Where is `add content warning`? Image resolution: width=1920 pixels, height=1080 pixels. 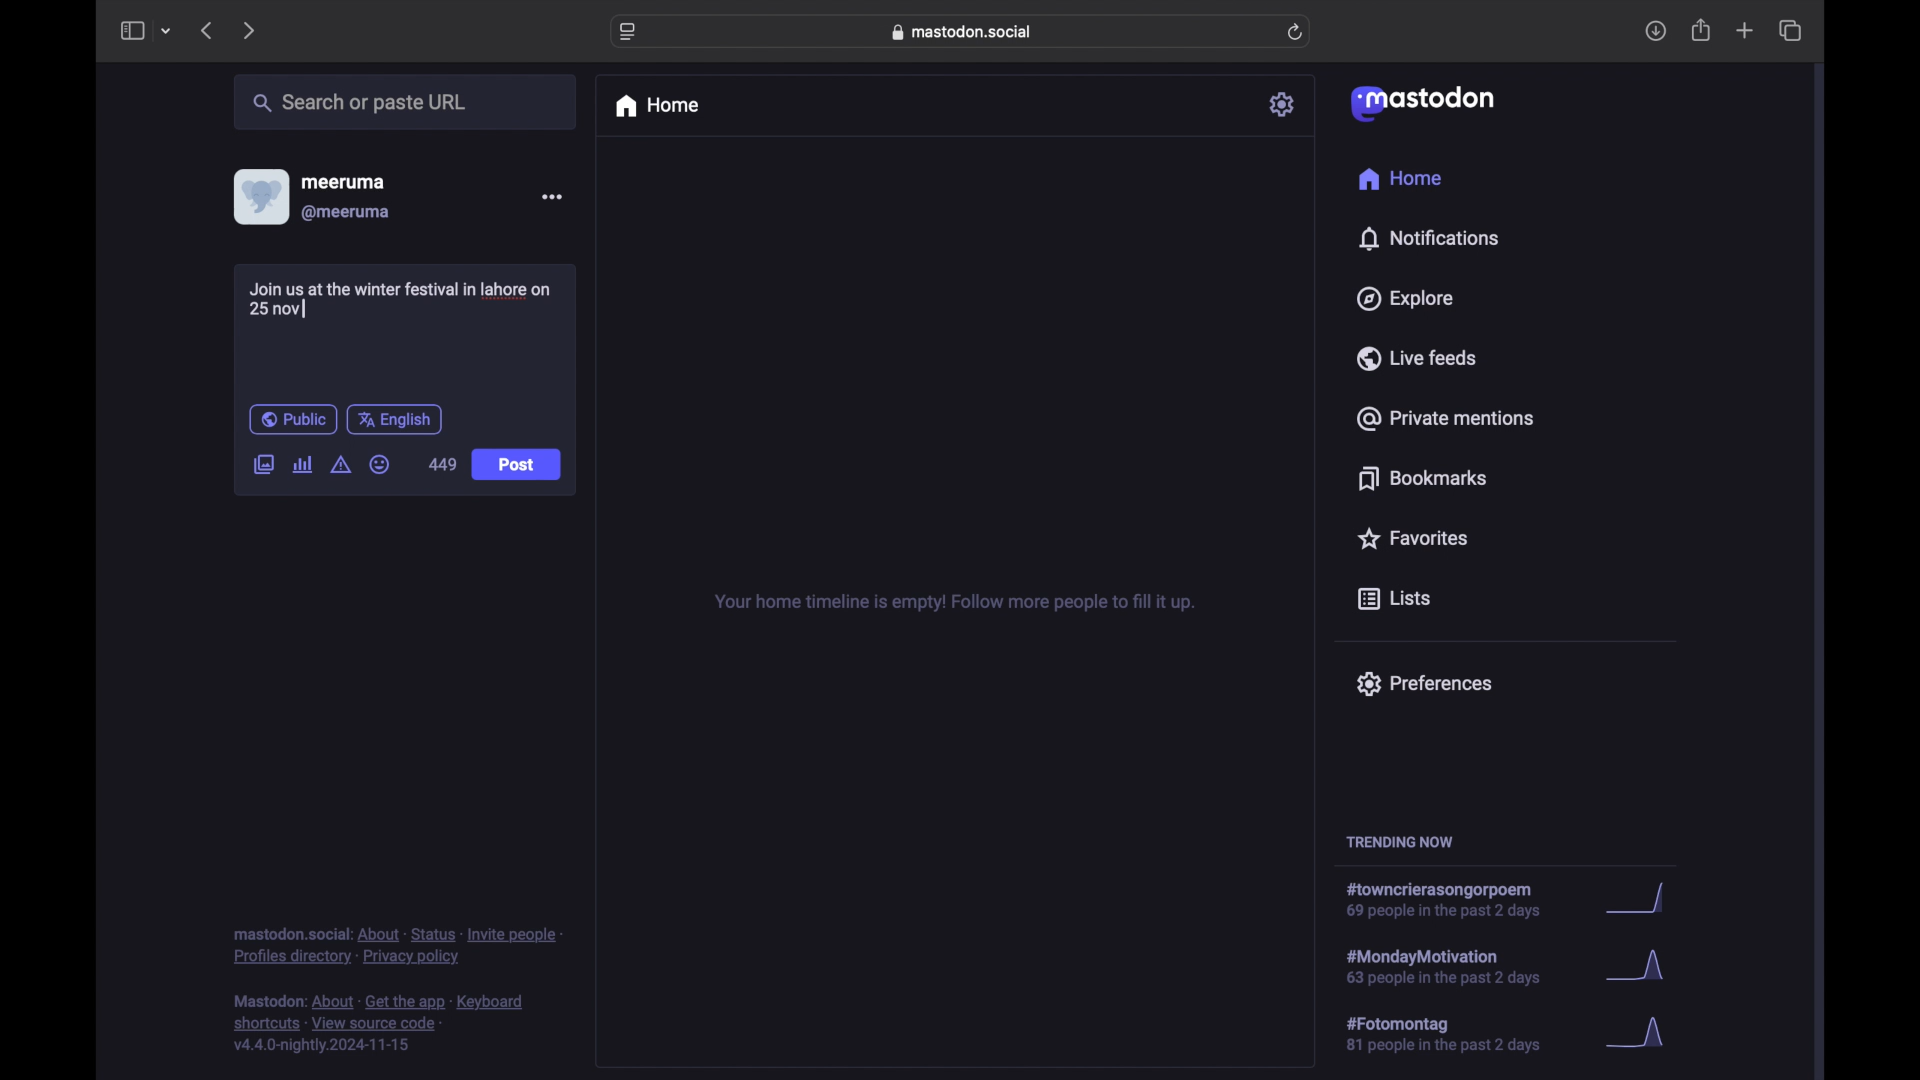 add content warning is located at coordinates (340, 465).